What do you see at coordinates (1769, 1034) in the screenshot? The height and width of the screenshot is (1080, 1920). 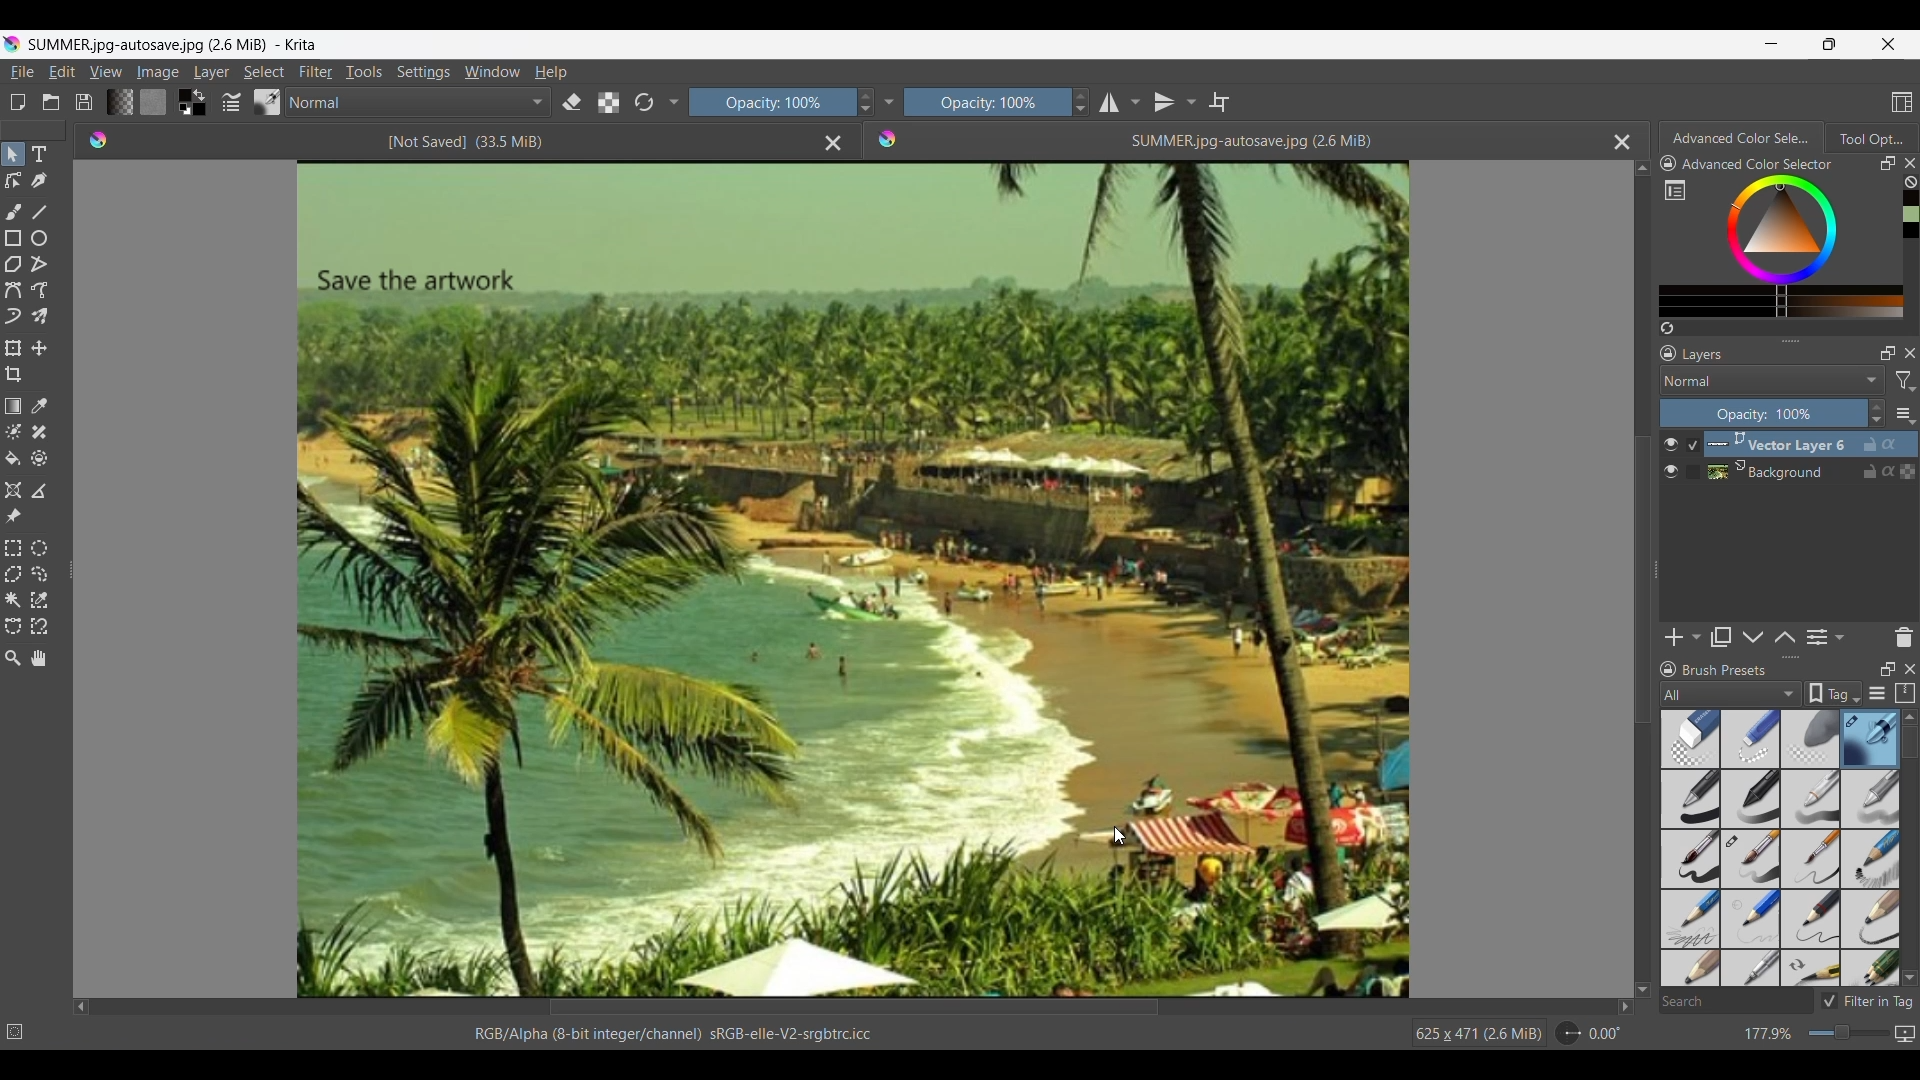 I see `Current zoom factor` at bounding box center [1769, 1034].